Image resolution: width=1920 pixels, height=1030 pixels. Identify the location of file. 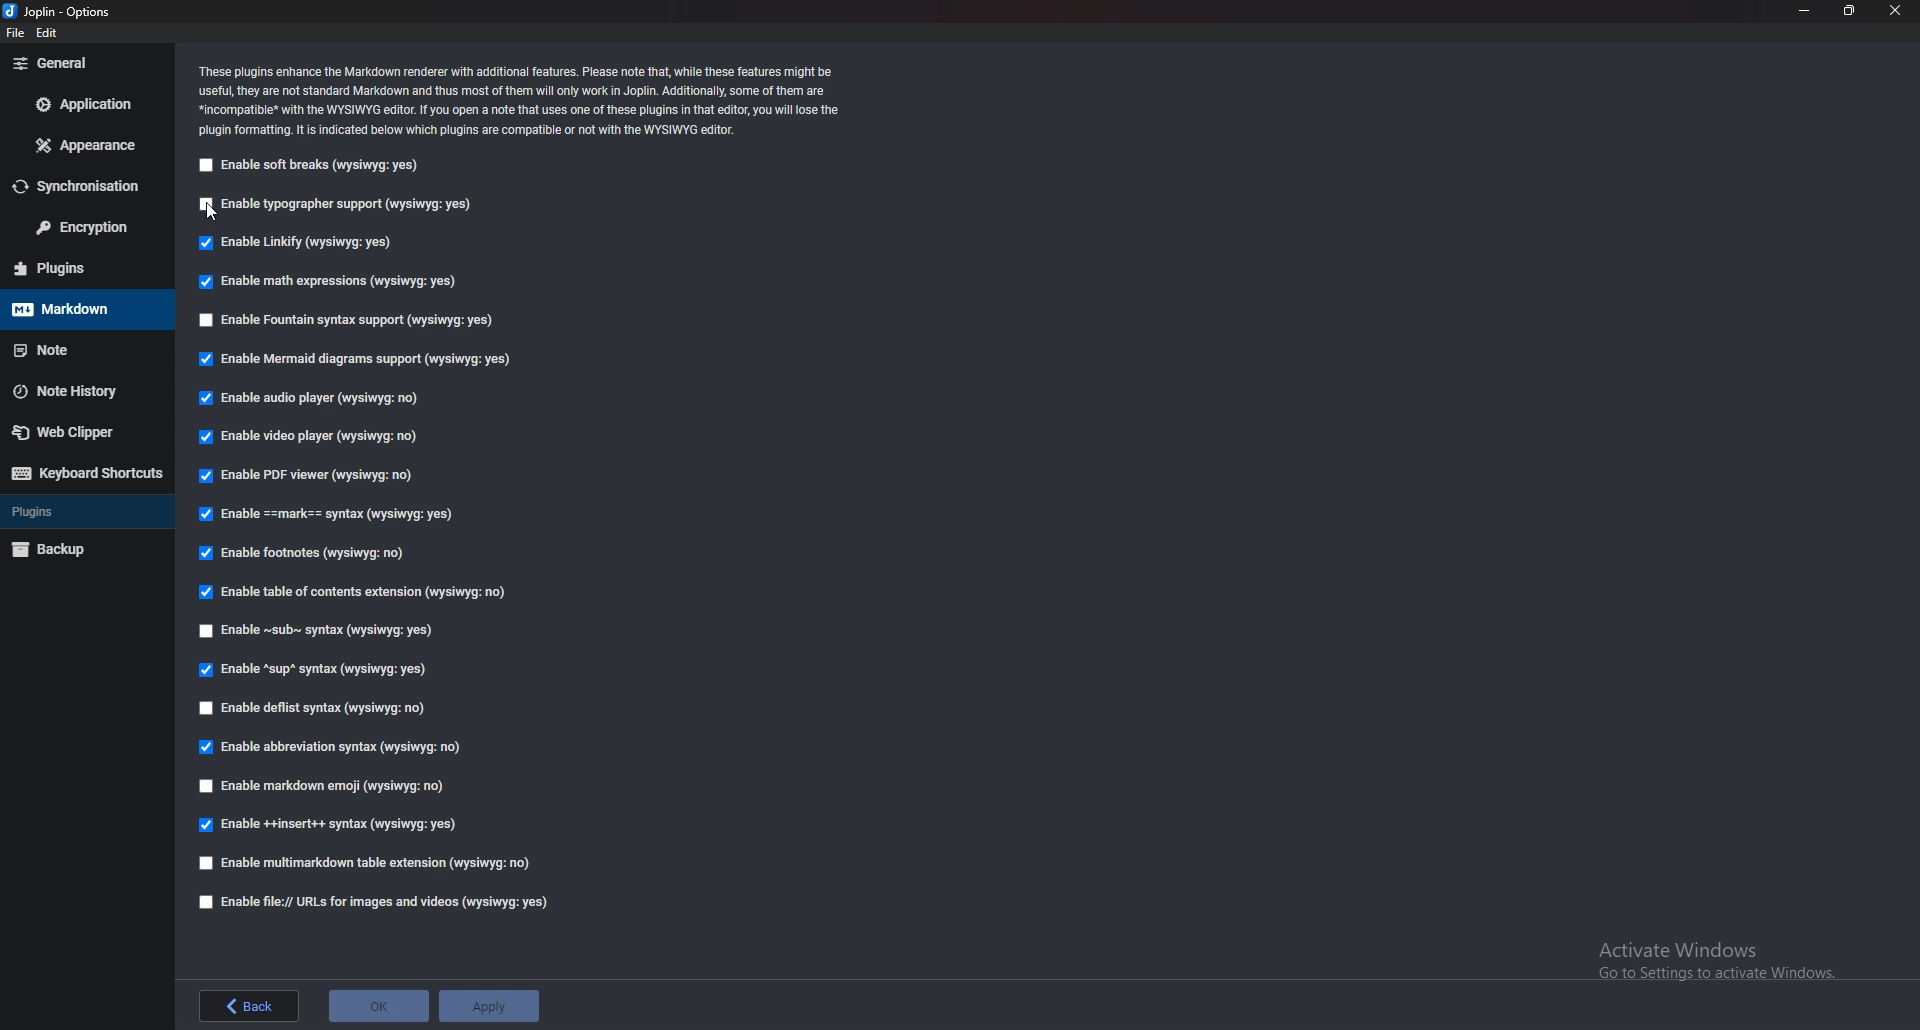
(16, 32).